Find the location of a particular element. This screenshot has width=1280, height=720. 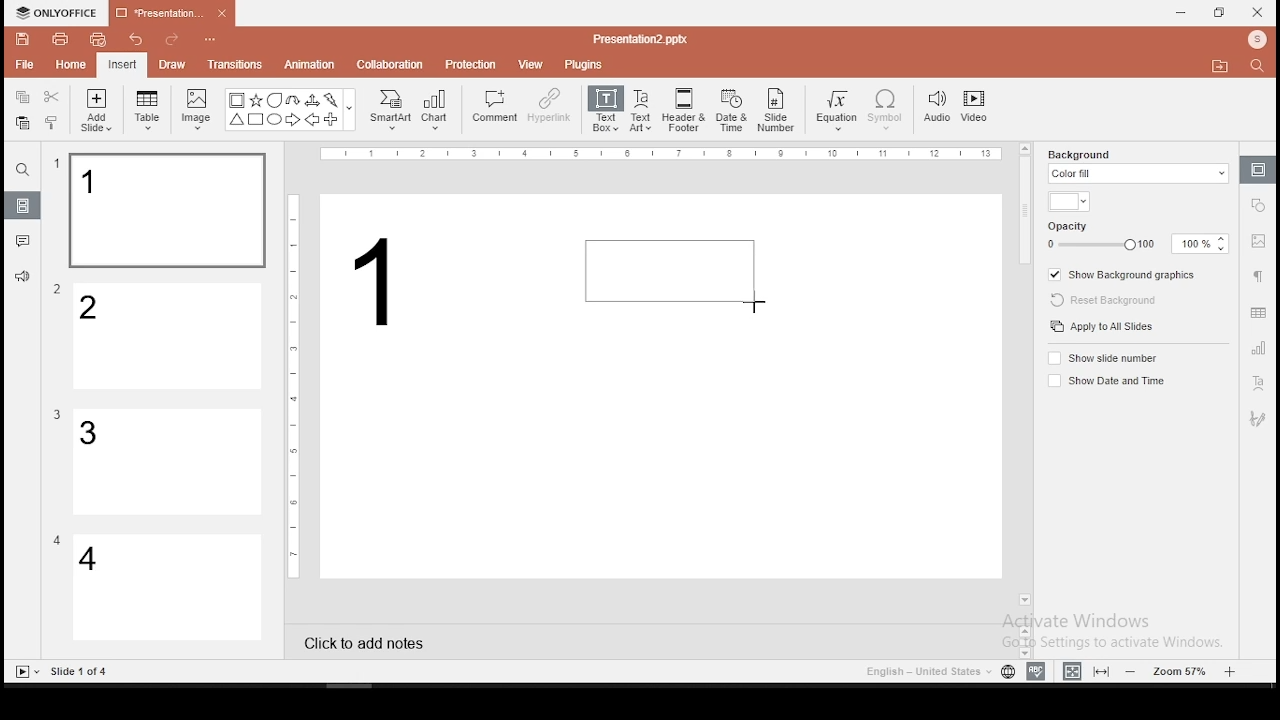

table is located at coordinates (150, 111).